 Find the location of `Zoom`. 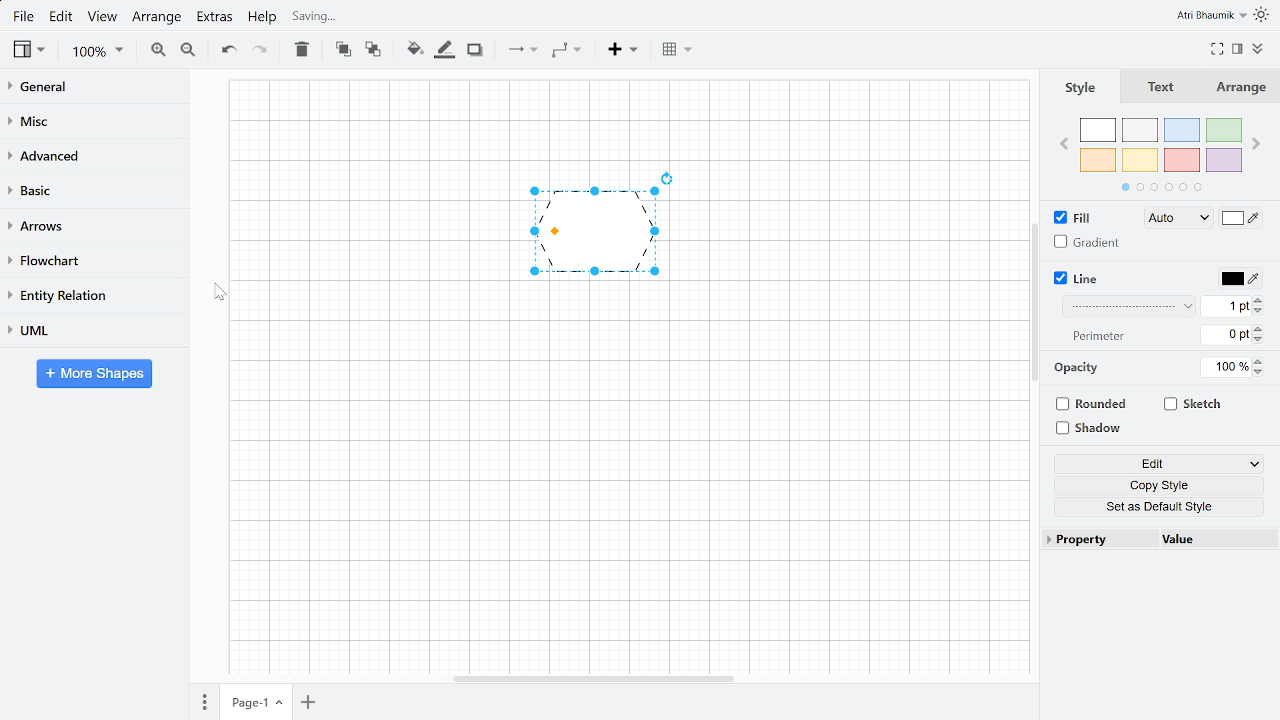

Zoom is located at coordinates (96, 53).